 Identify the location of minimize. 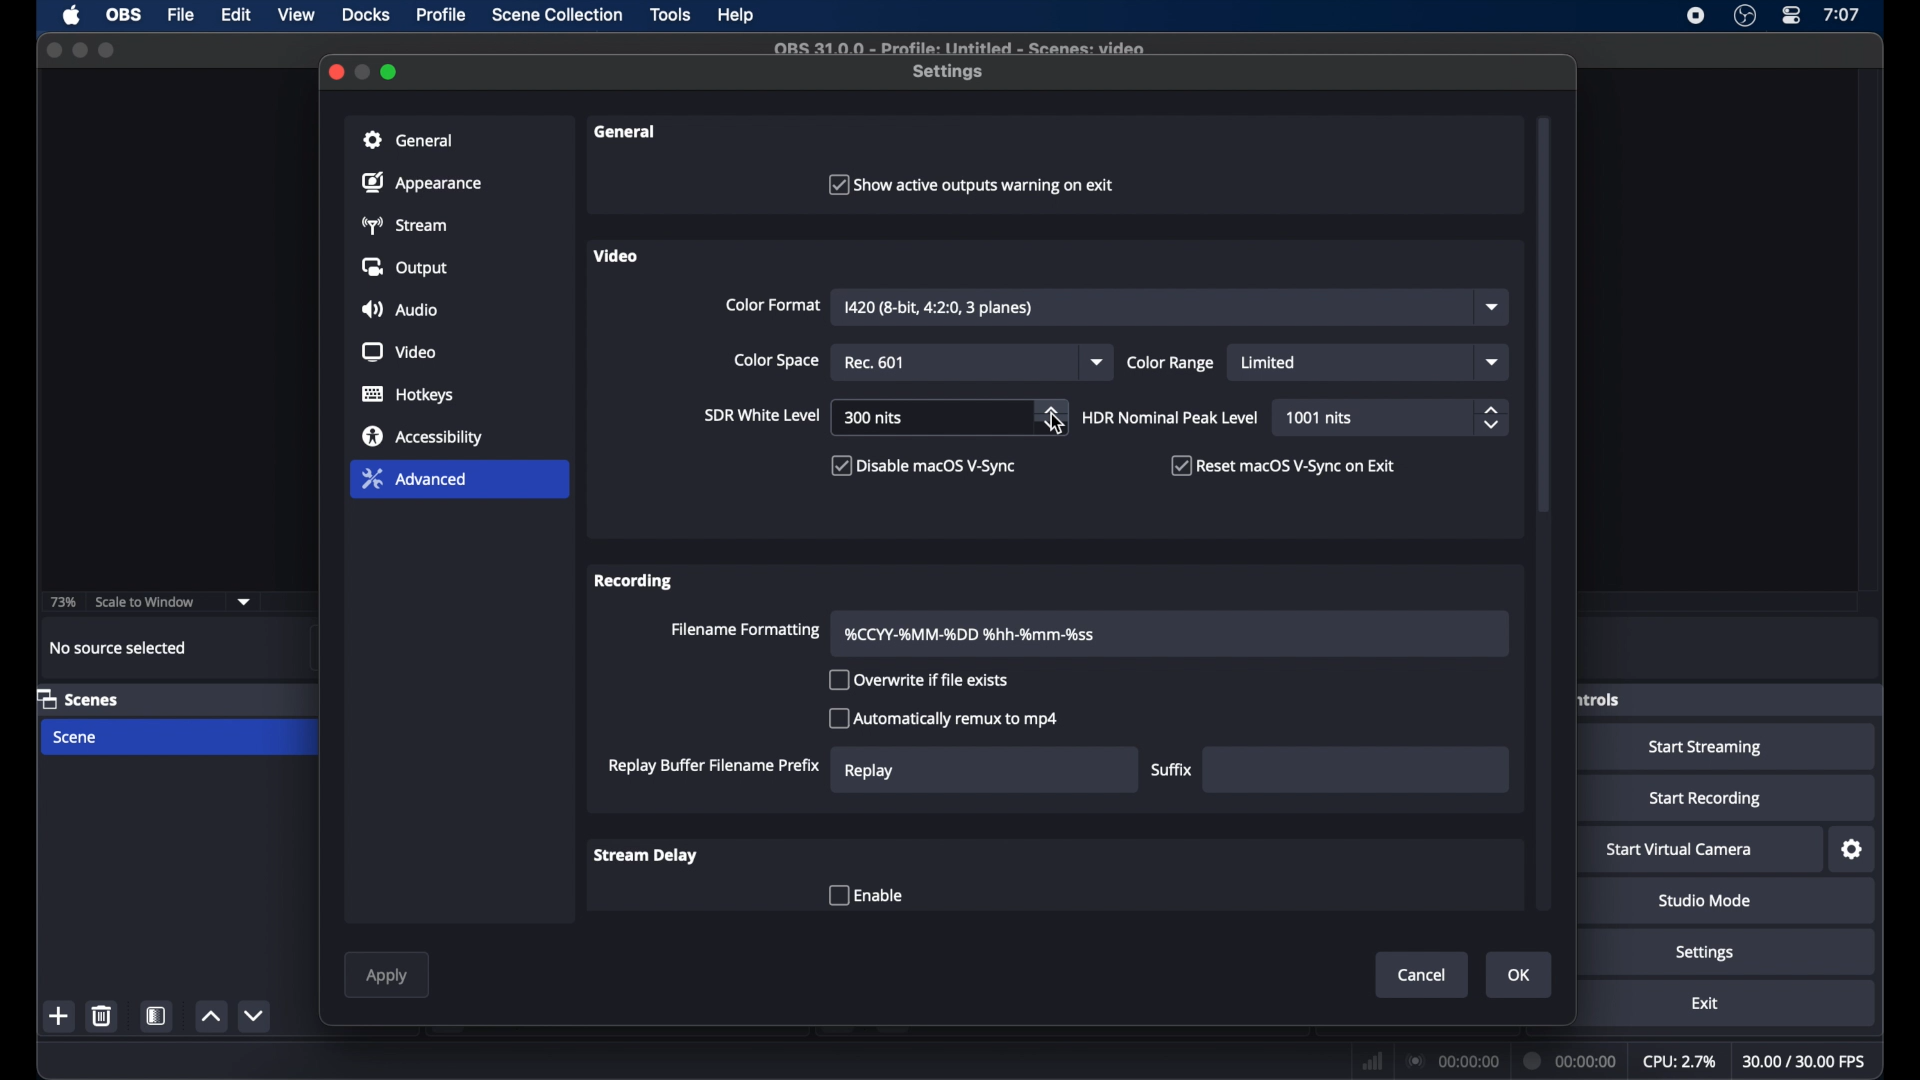
(79, 50).